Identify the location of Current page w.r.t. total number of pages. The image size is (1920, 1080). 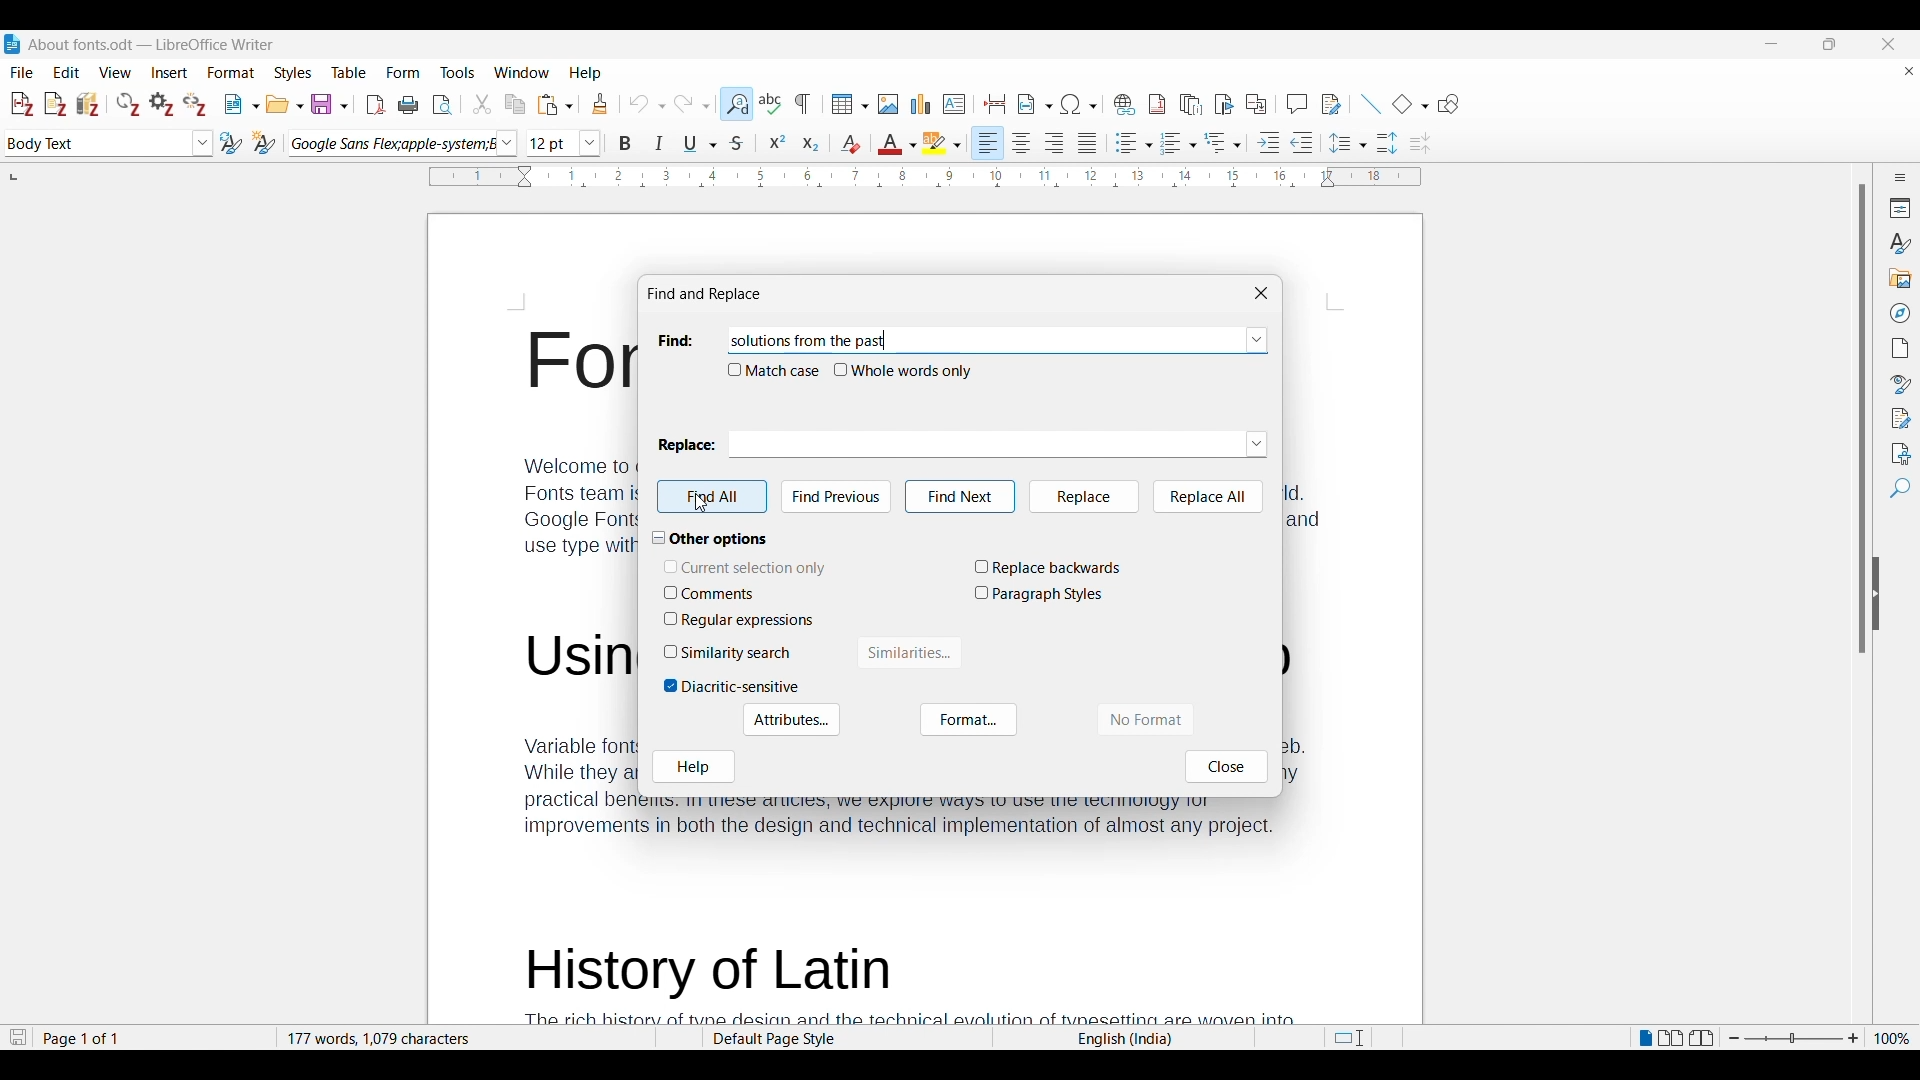
(152, 1039).